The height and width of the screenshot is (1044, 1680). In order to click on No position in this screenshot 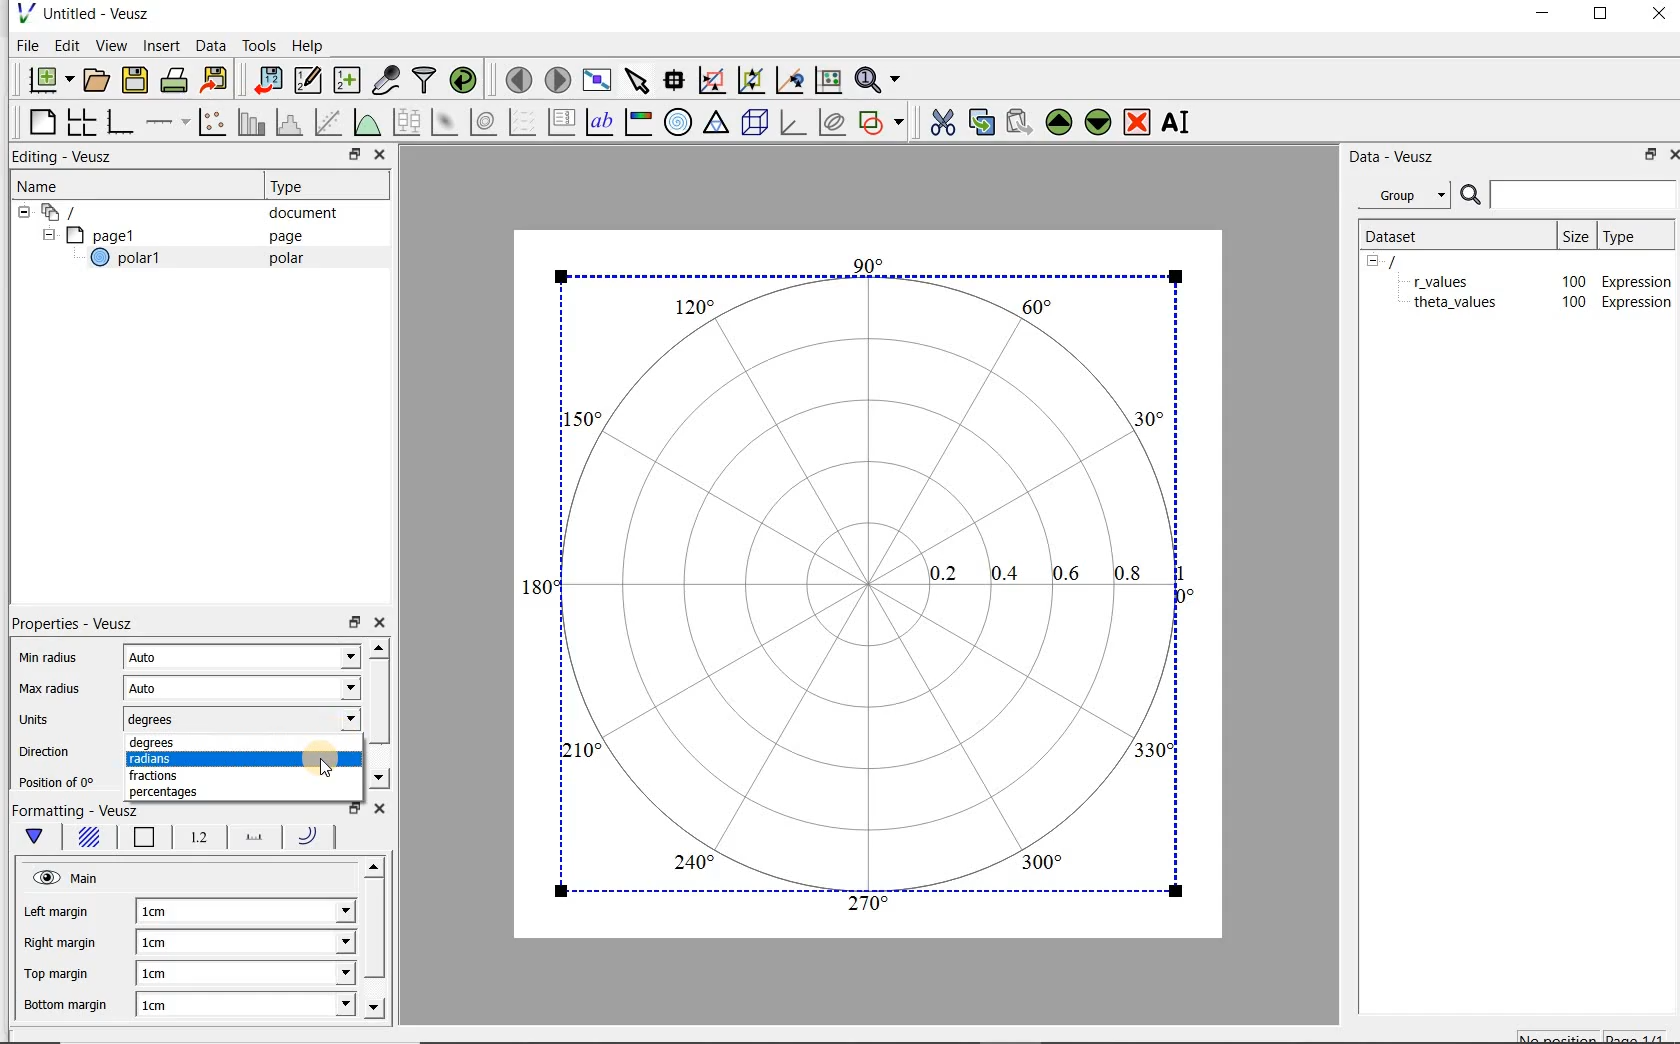, I will do `click(1560, 1035)`.